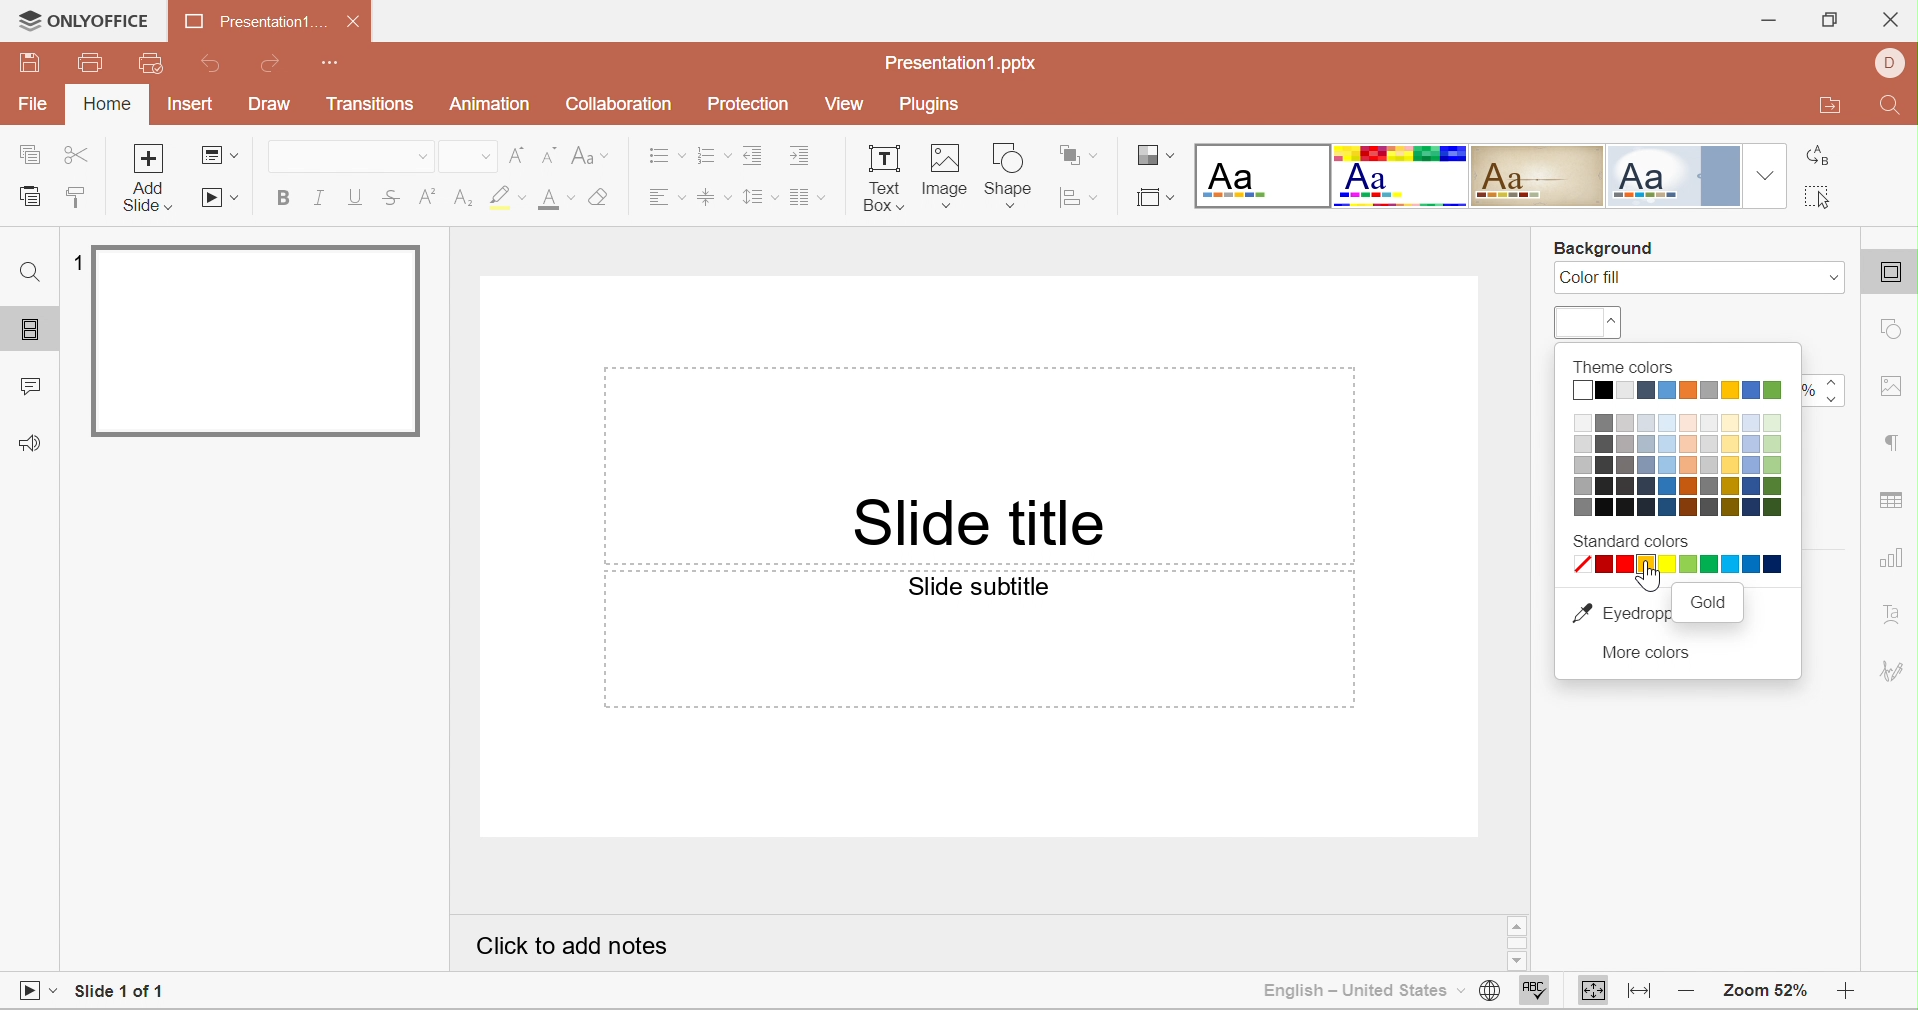  Describe the element at coordinates (1078, 195) in the screenshot. I see `Align shape` at that location.